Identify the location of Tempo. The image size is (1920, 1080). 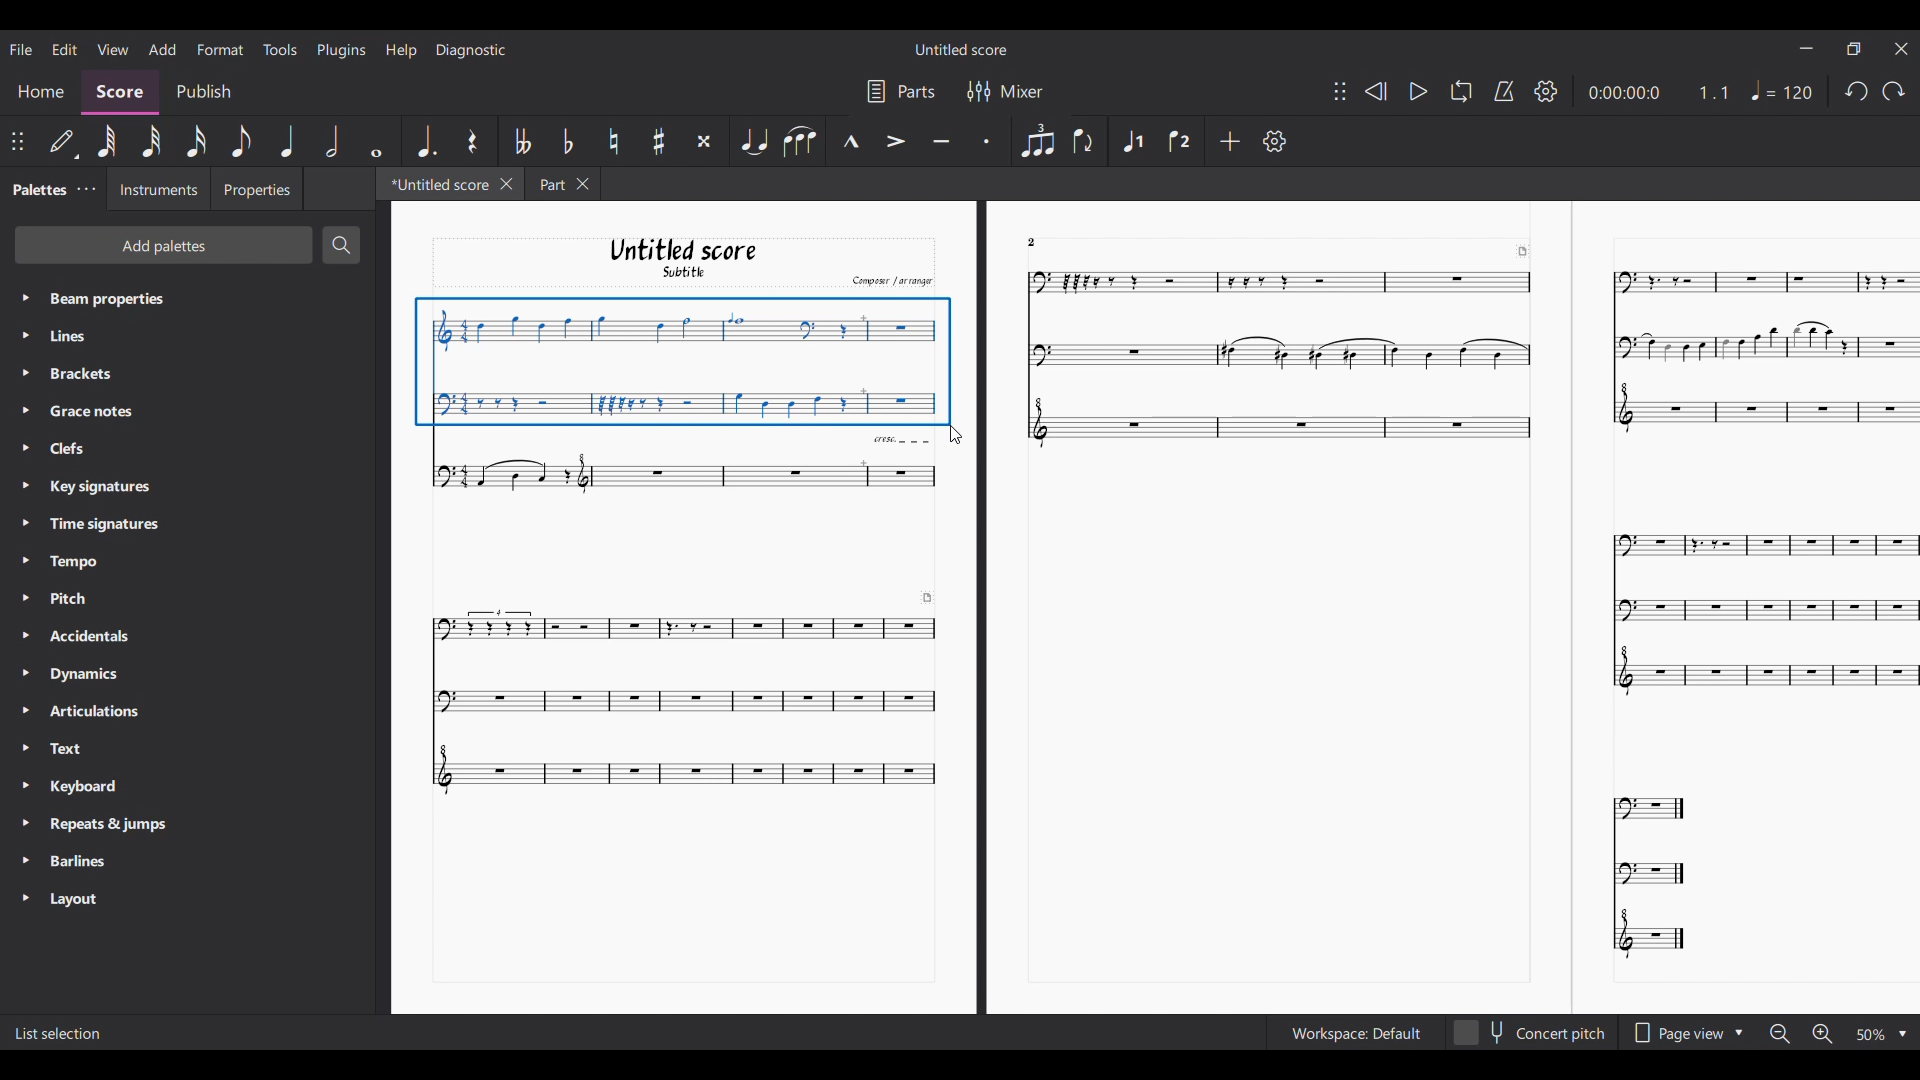
(1785, 90).